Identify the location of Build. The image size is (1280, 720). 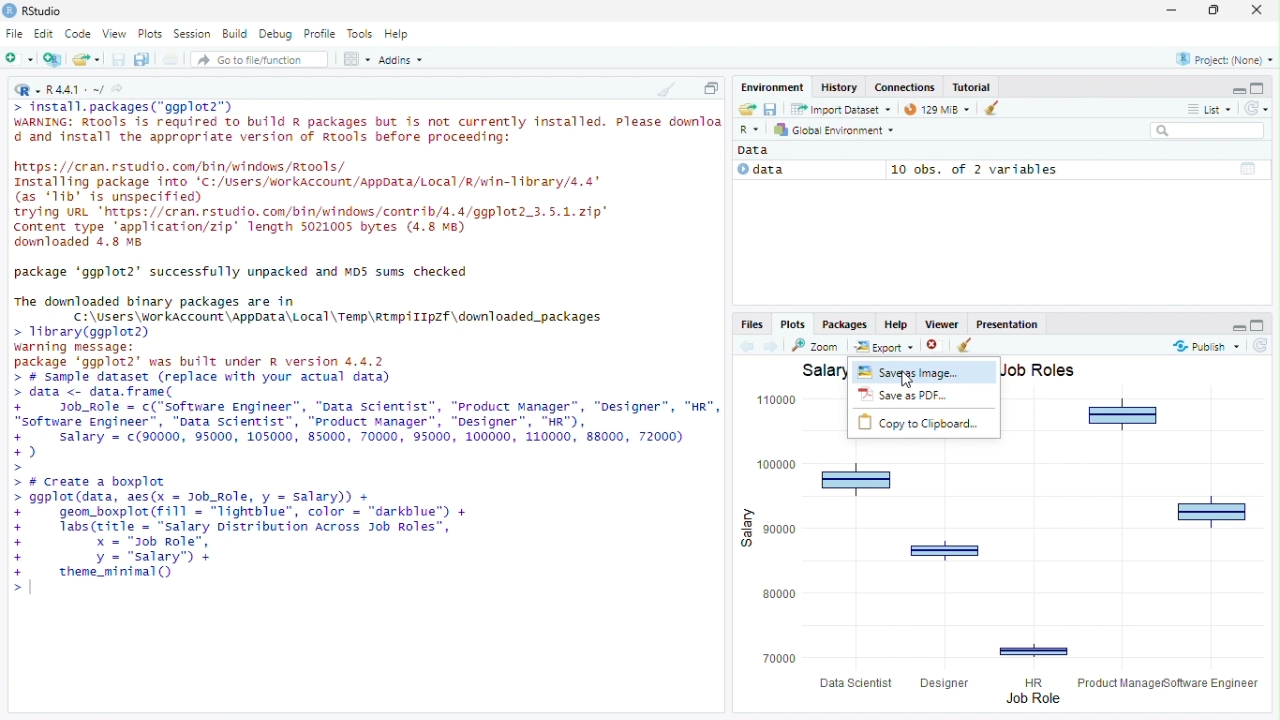
(234, 35).